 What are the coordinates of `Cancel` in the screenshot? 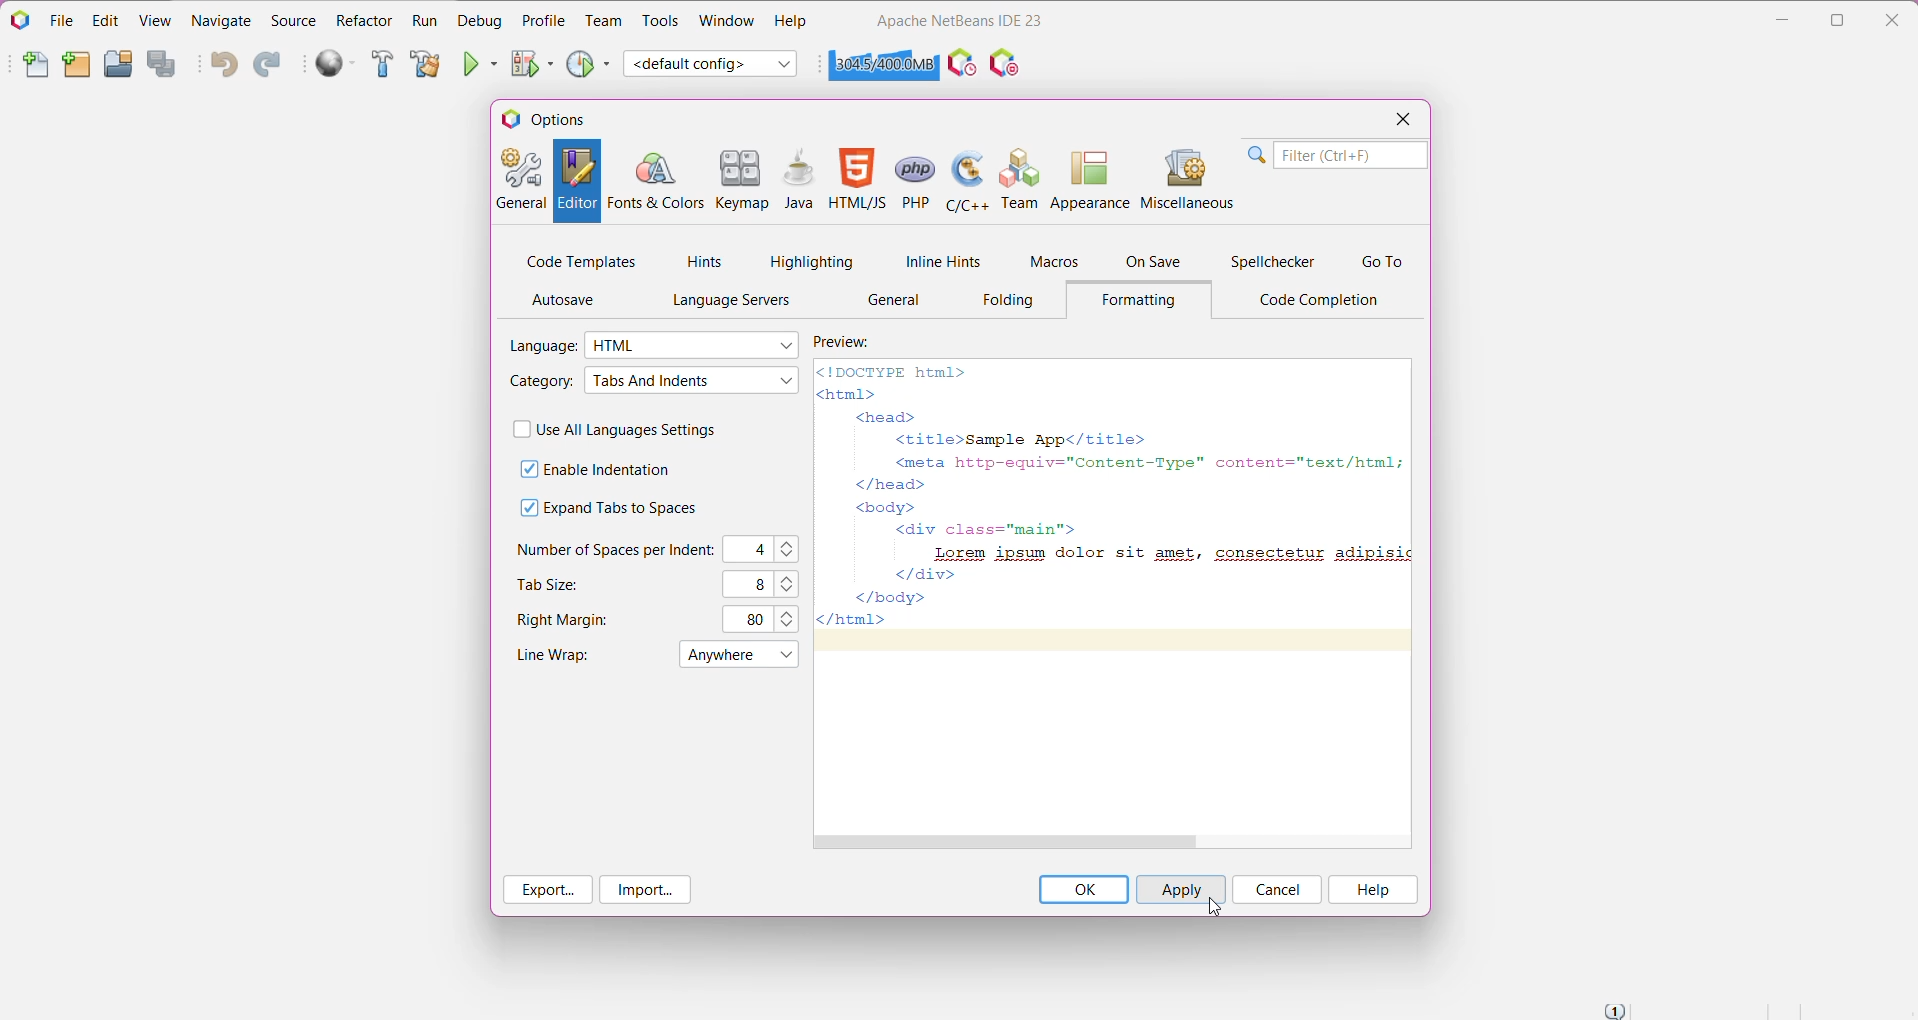 It's located at (1276, 890).